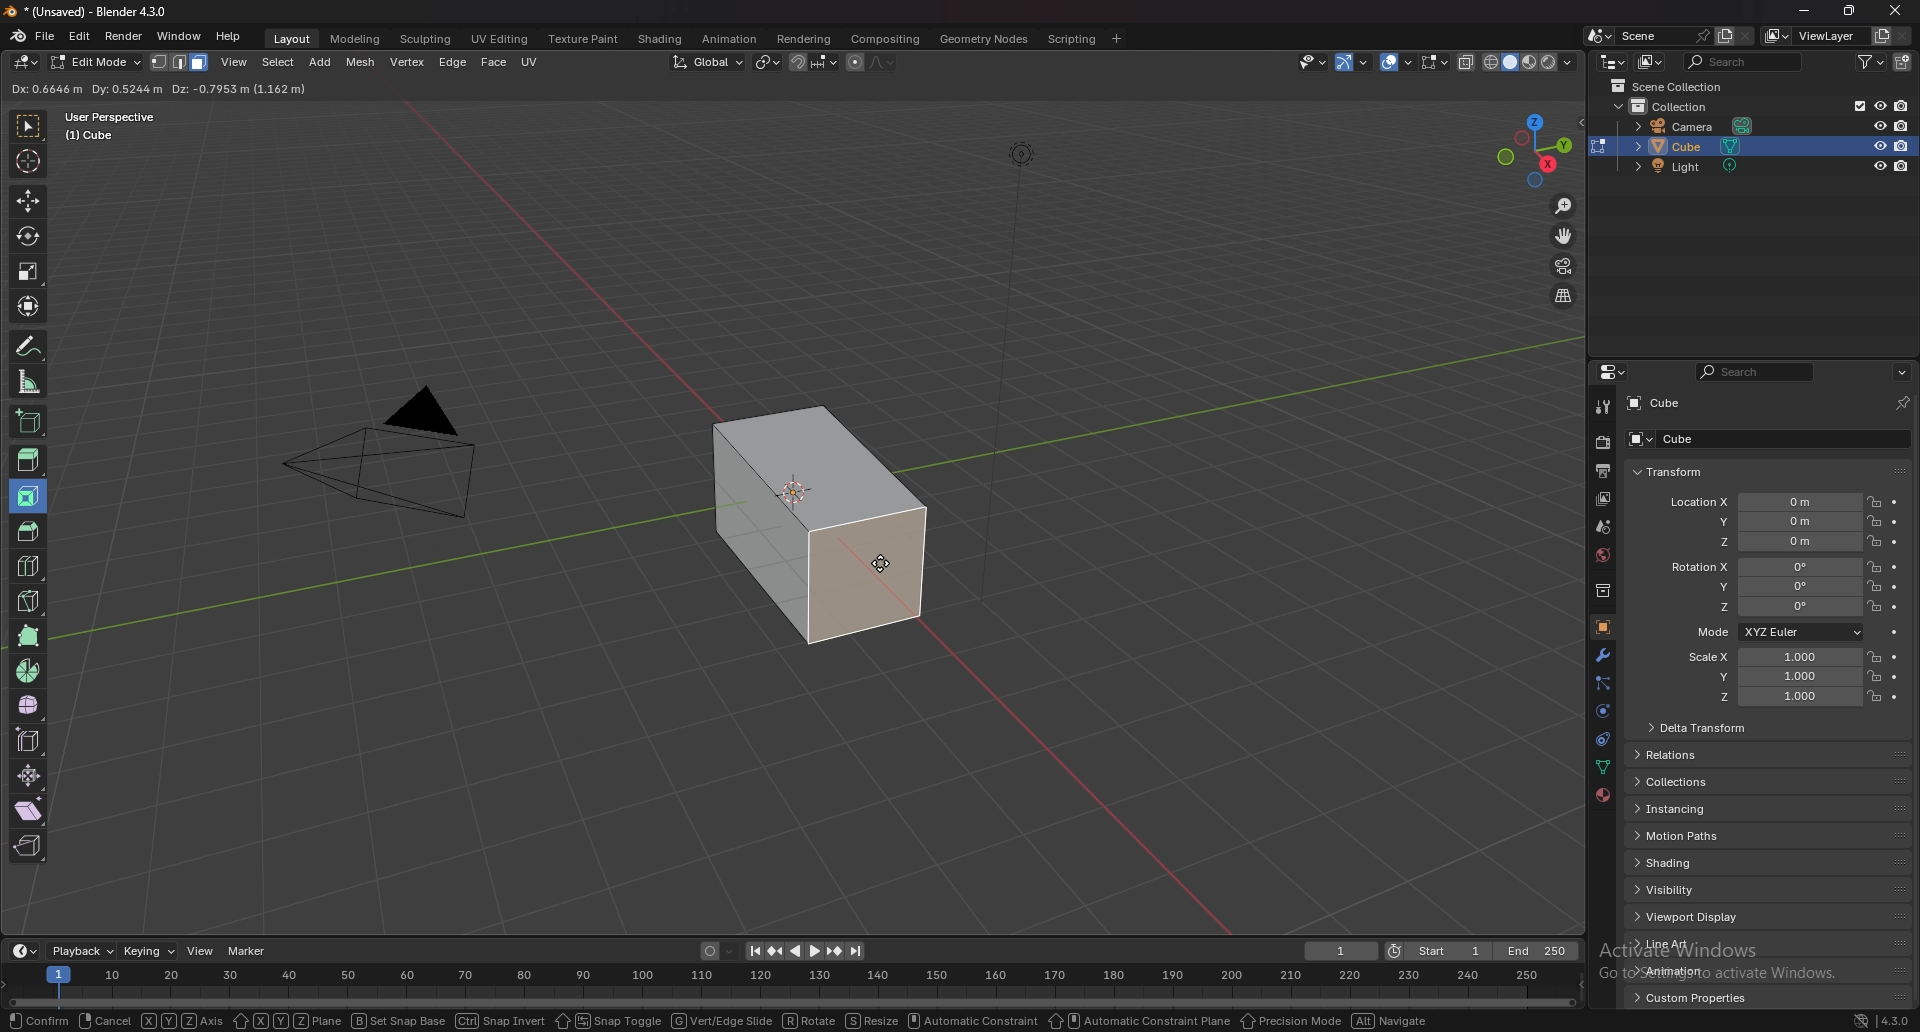 This screenshot has height=1032, width=1920. Describe the element at coordinates (502, 1021) in the screenshot. I see `snap invert` at that location.